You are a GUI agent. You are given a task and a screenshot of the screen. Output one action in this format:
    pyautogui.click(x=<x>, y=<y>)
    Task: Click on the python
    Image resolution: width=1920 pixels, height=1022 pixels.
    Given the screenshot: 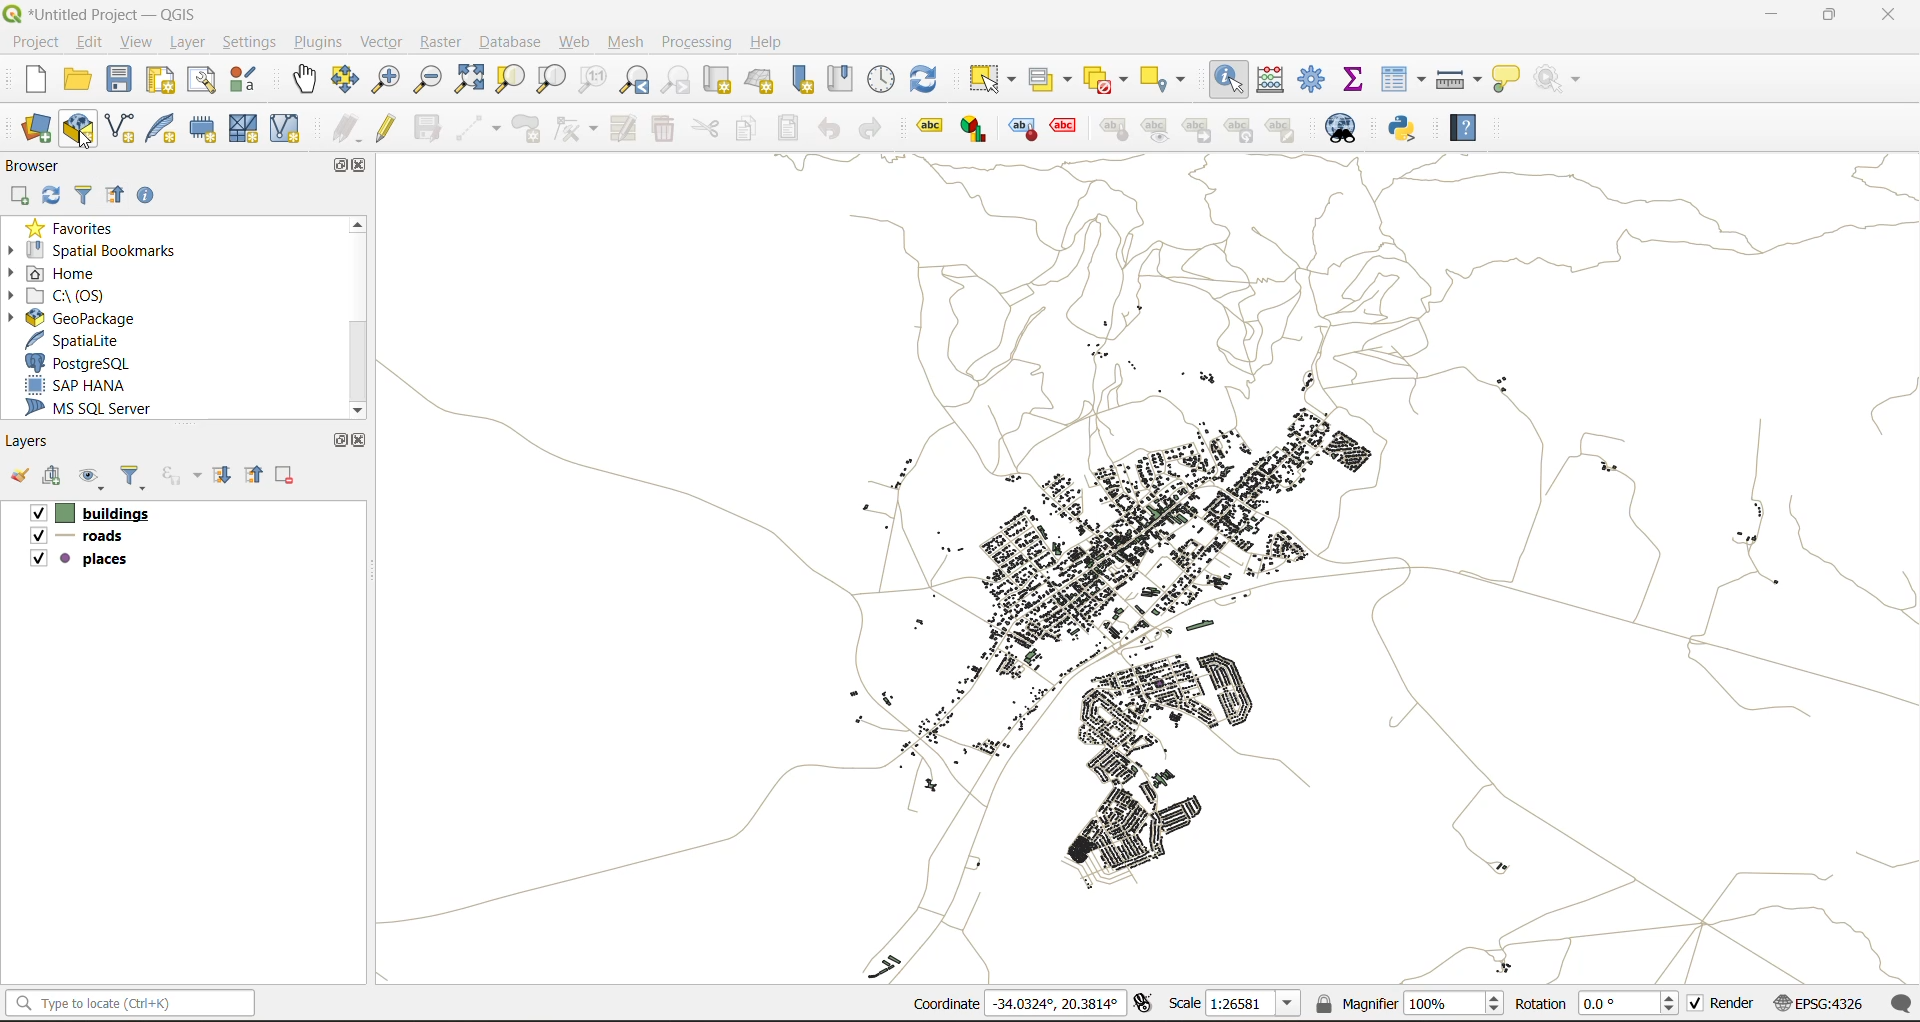 What is the action you would take?
    pyautogui.click(x=1403, y=130)
    